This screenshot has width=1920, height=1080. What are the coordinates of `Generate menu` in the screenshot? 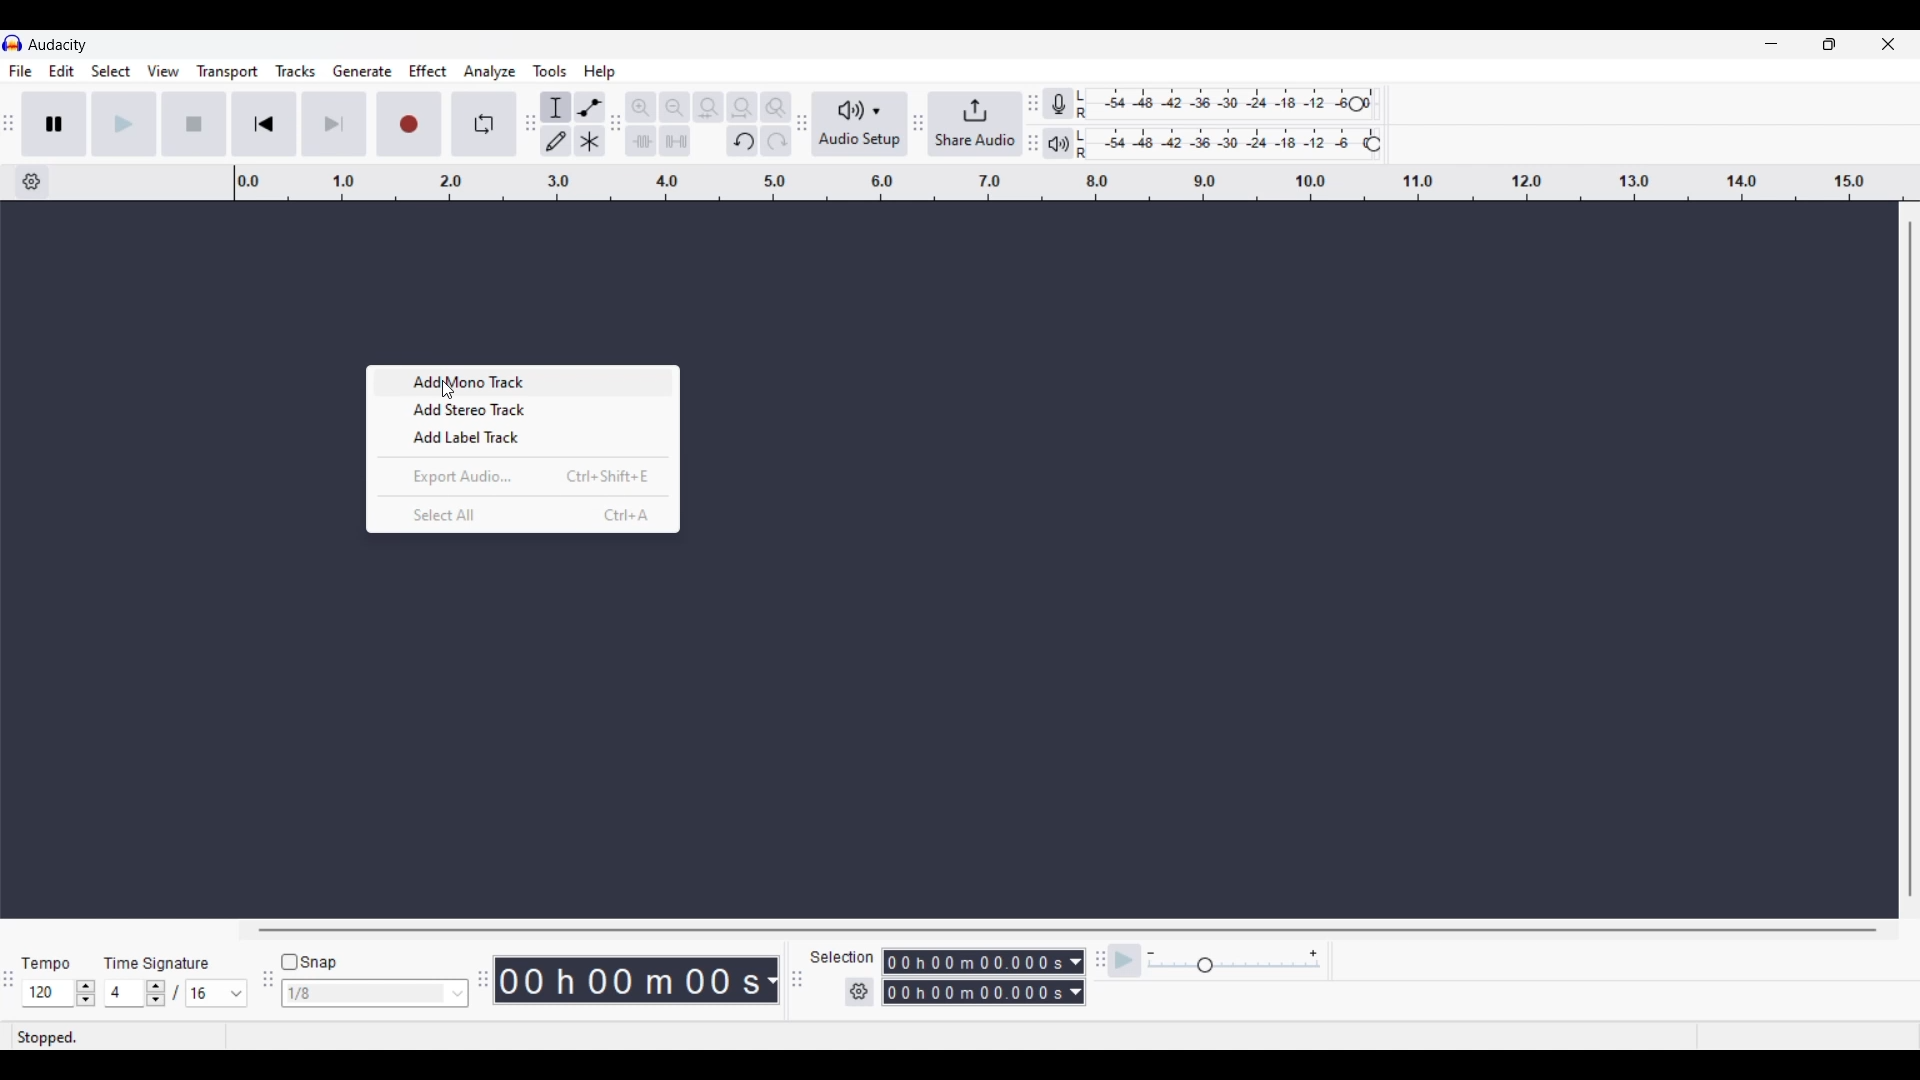 It's located at (362, 71).